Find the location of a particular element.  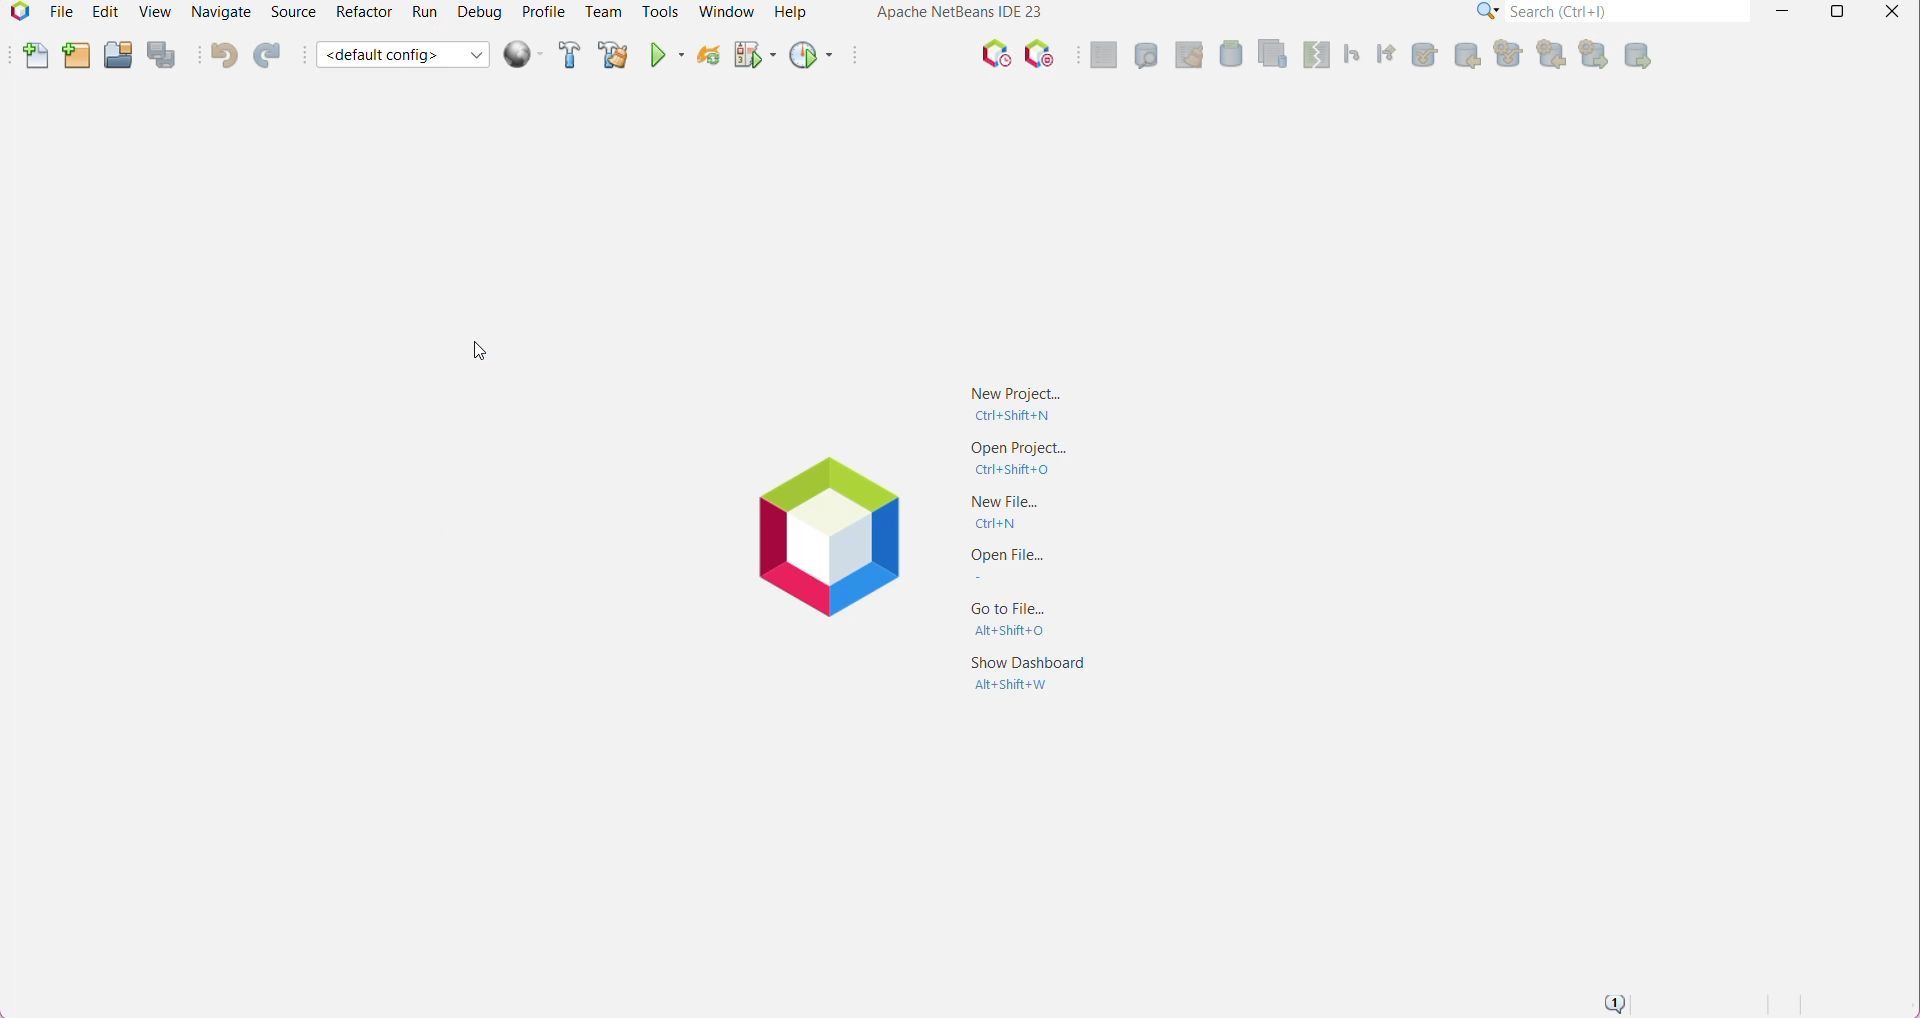

Source is located at coordinates (293, 12).